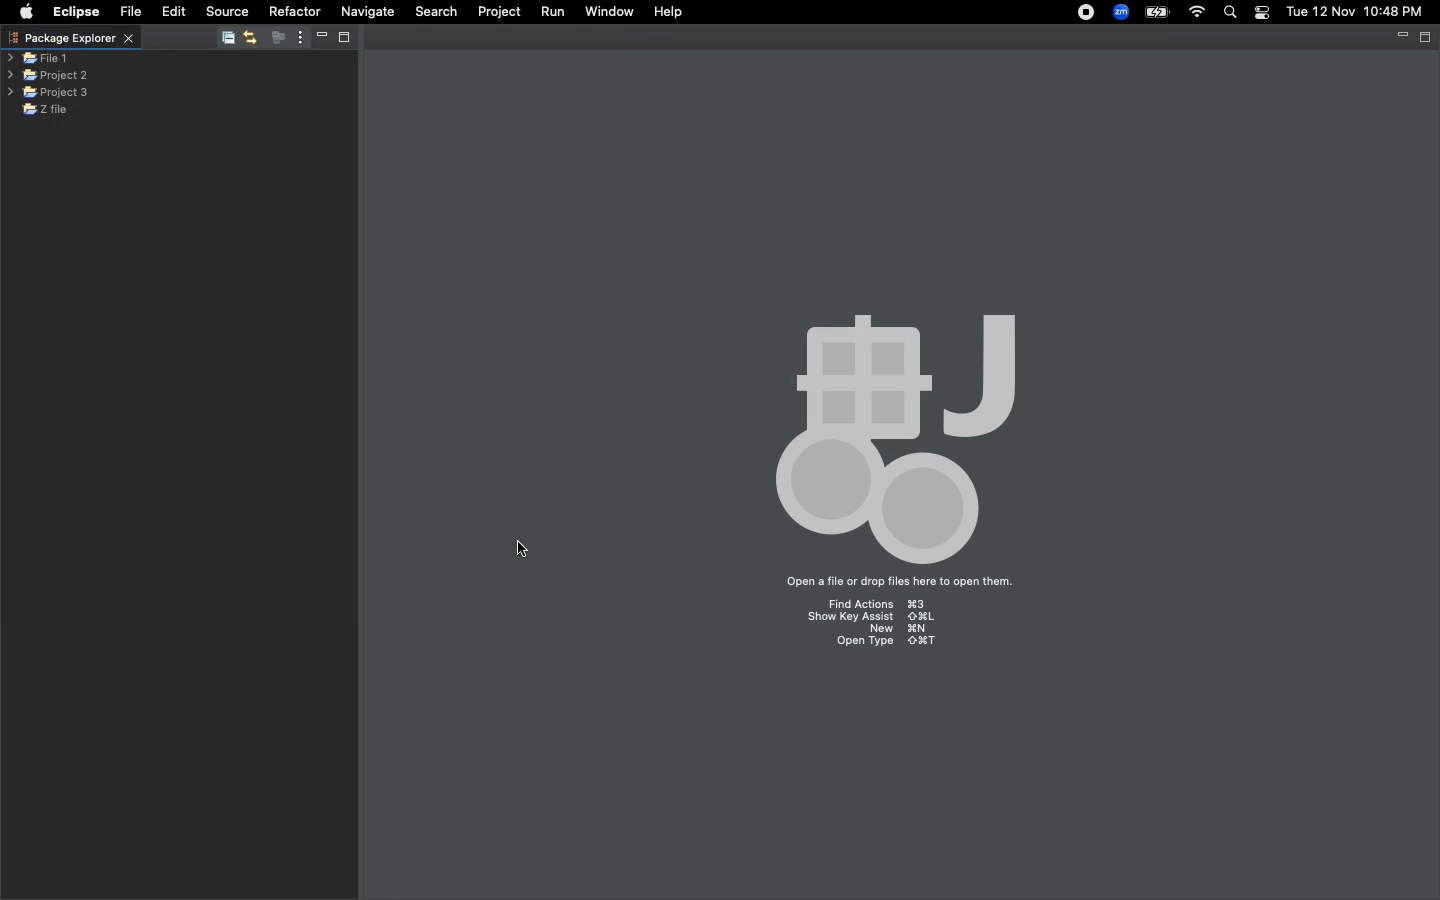  What do you see at coordinates (1261, 14) in the screenshot?
I see `Notification bar` at bounding box center [1261, 14].